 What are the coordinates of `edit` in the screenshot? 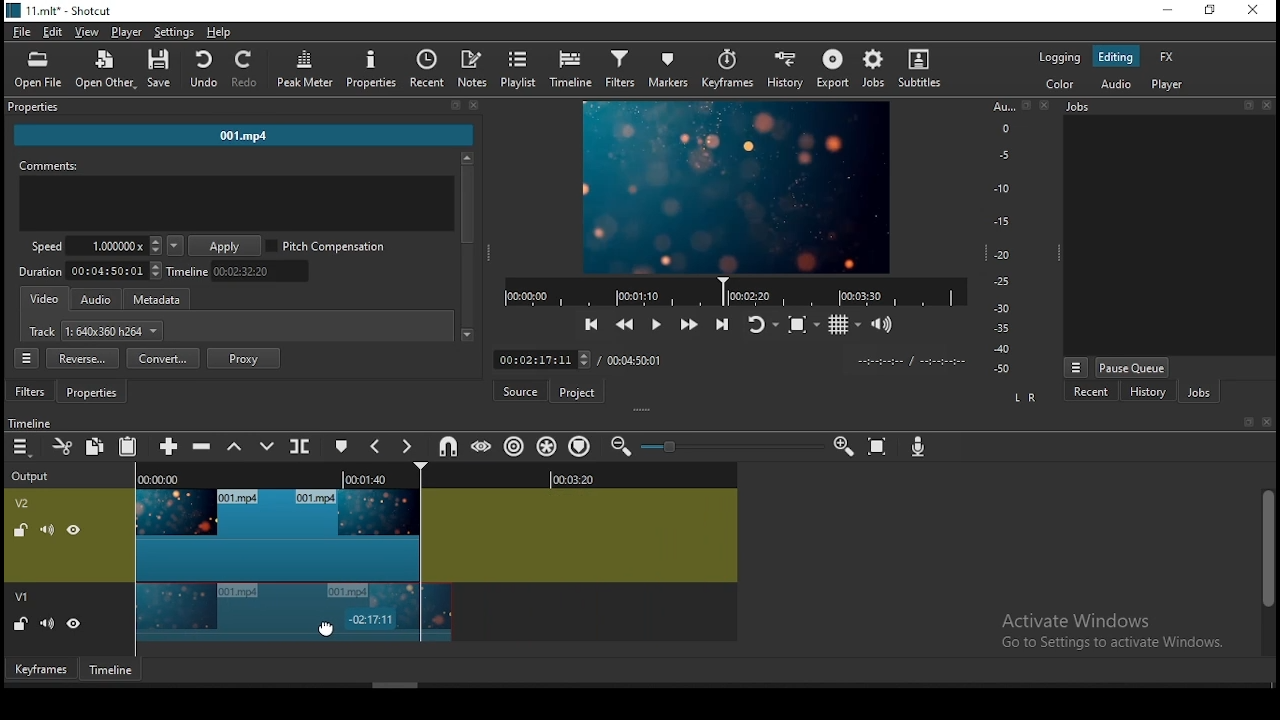 It's located at (53, 33).